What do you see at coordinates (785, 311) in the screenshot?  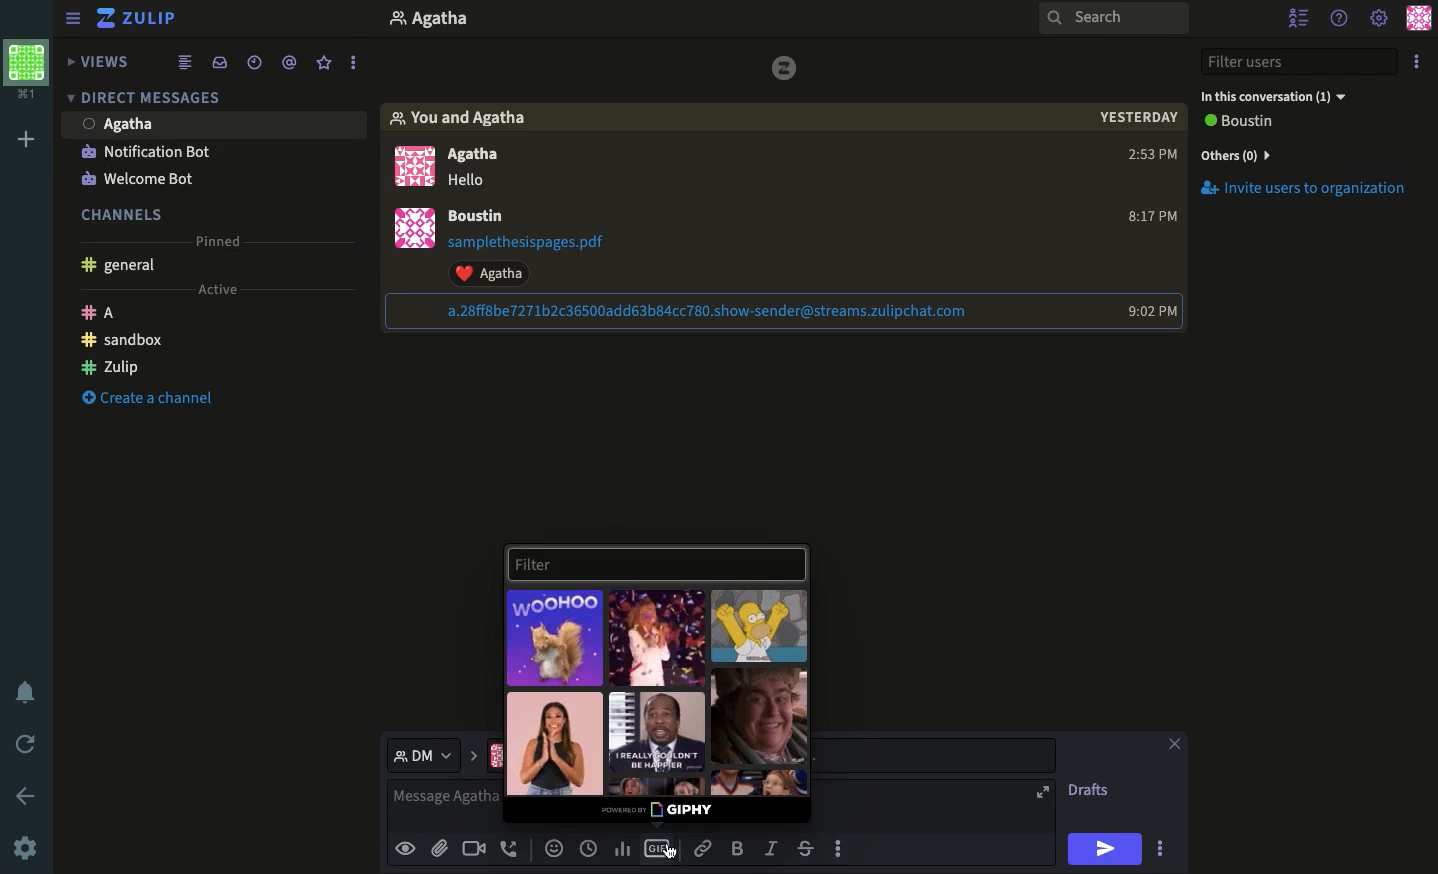 I see `Attachment` at bounding box center [785, 311].